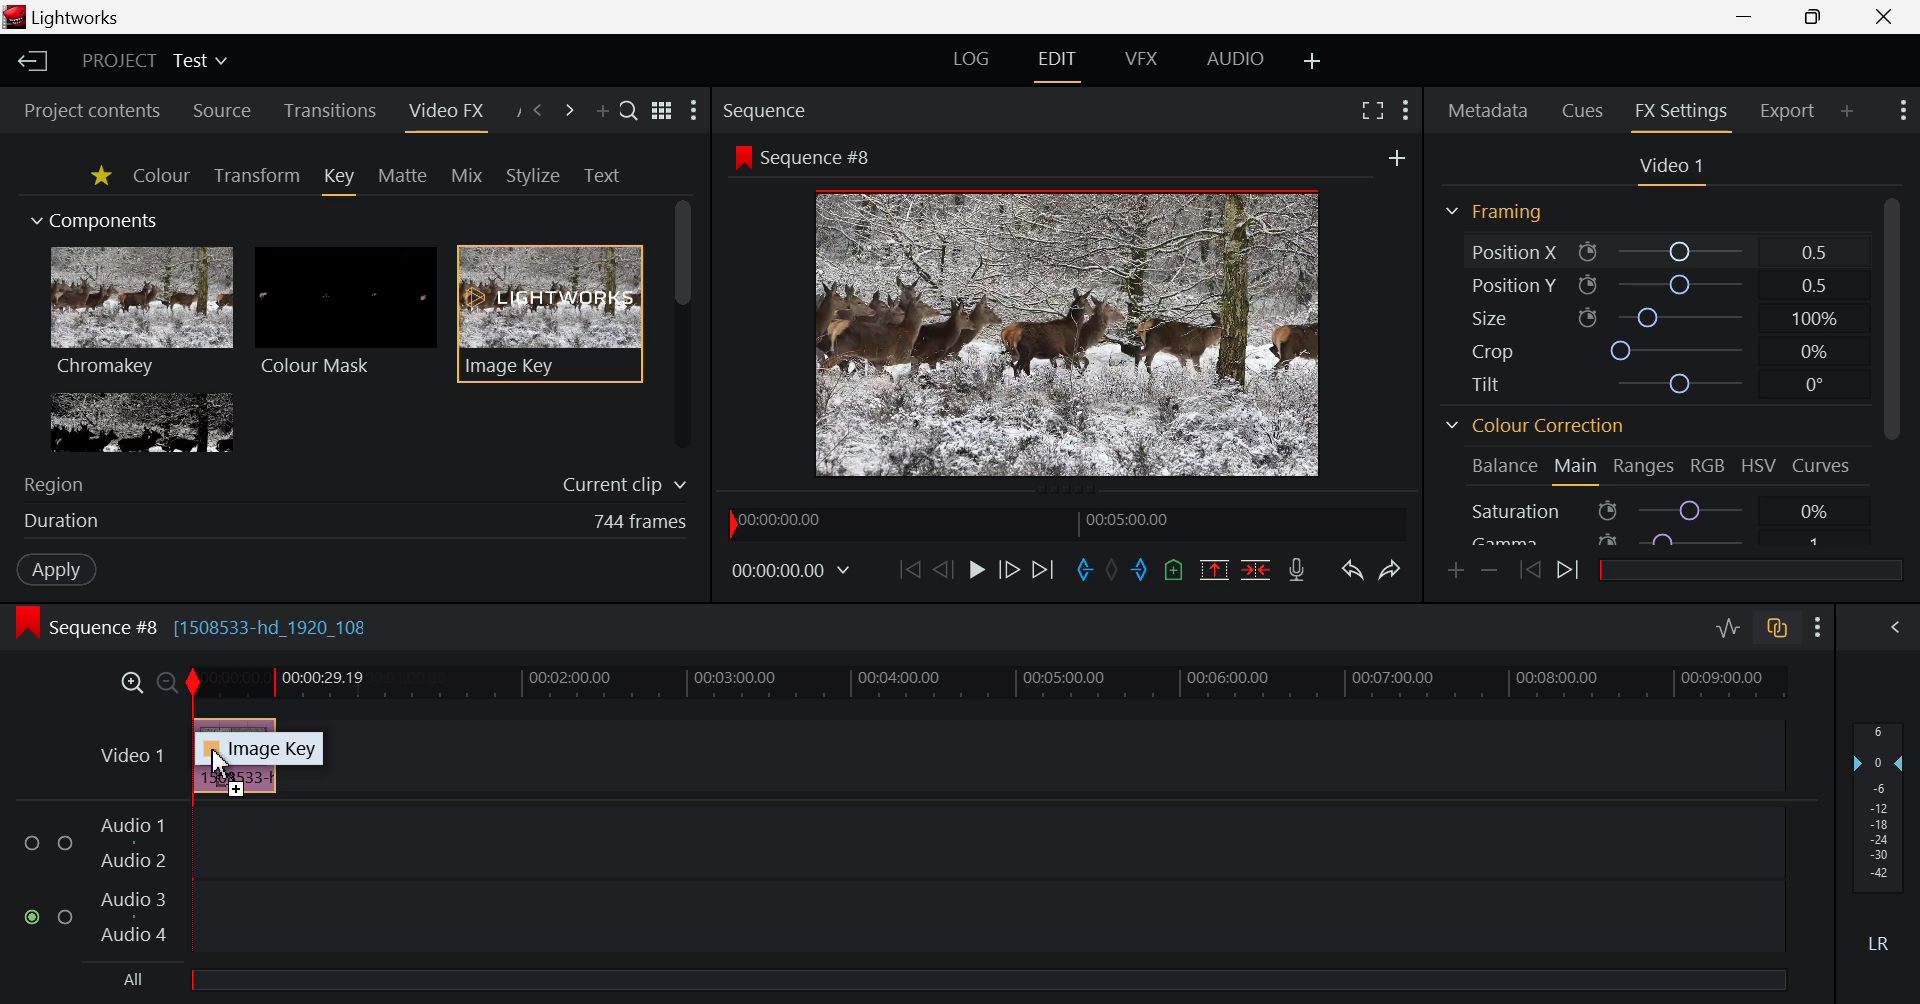 Image resolution: width=1920 pixels, height=1004 pixels. I want to click on Add Layout, so click(1310, 57).